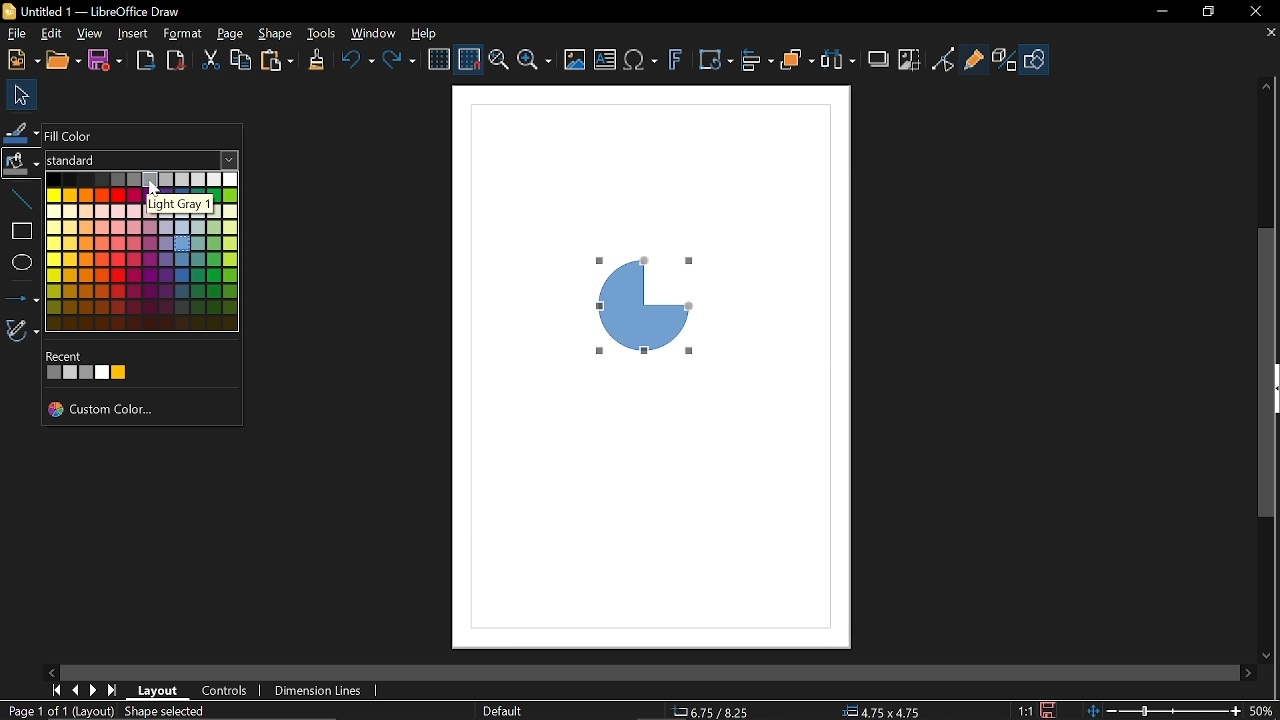  I want to click on Vertical scrollbar, so click(1269, 372).